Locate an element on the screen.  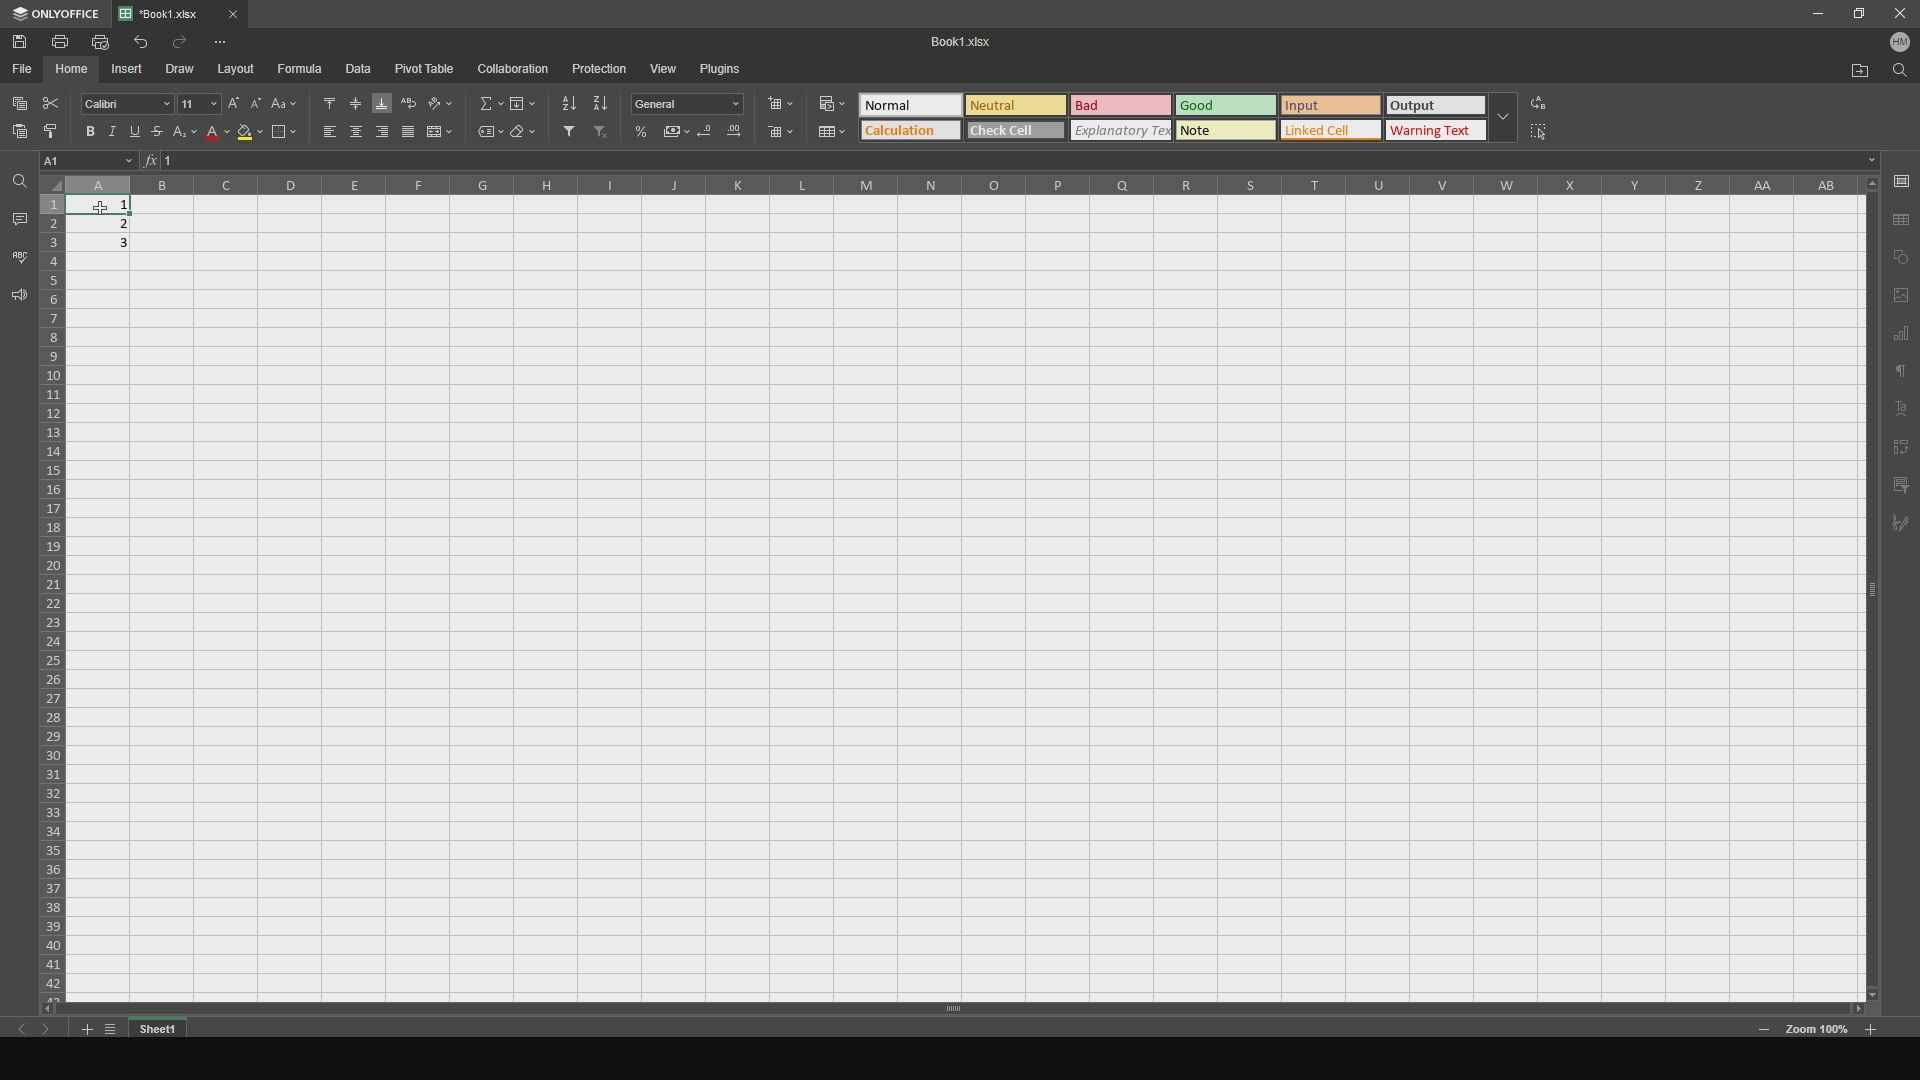
plugins is located at coordinates (730, 70).